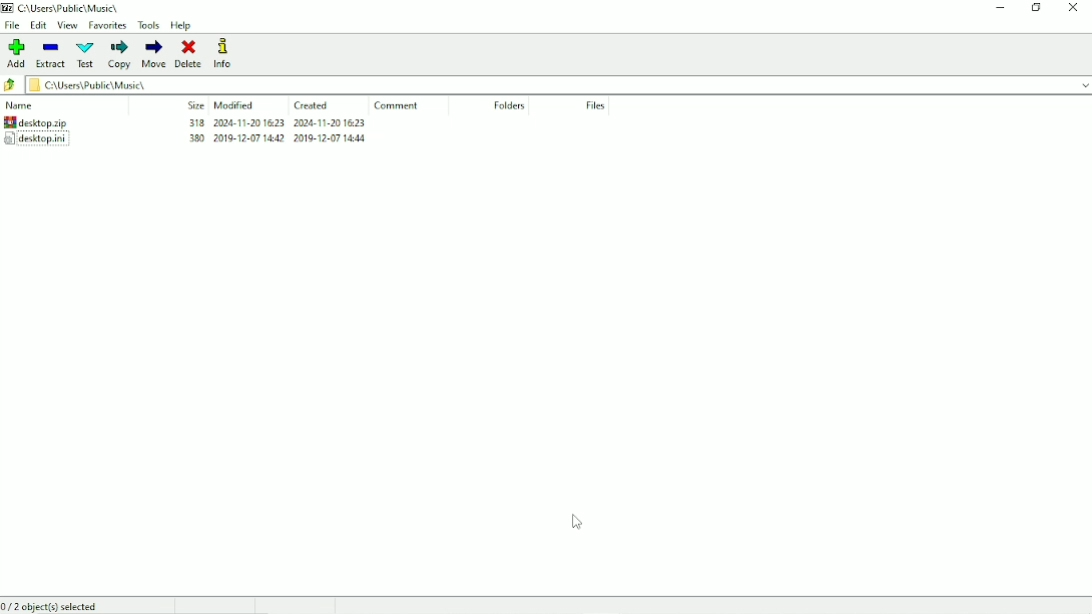 Image resolution: width=1092 pixels, height=614 pixels. I want to click on Info, so click(231, 53).